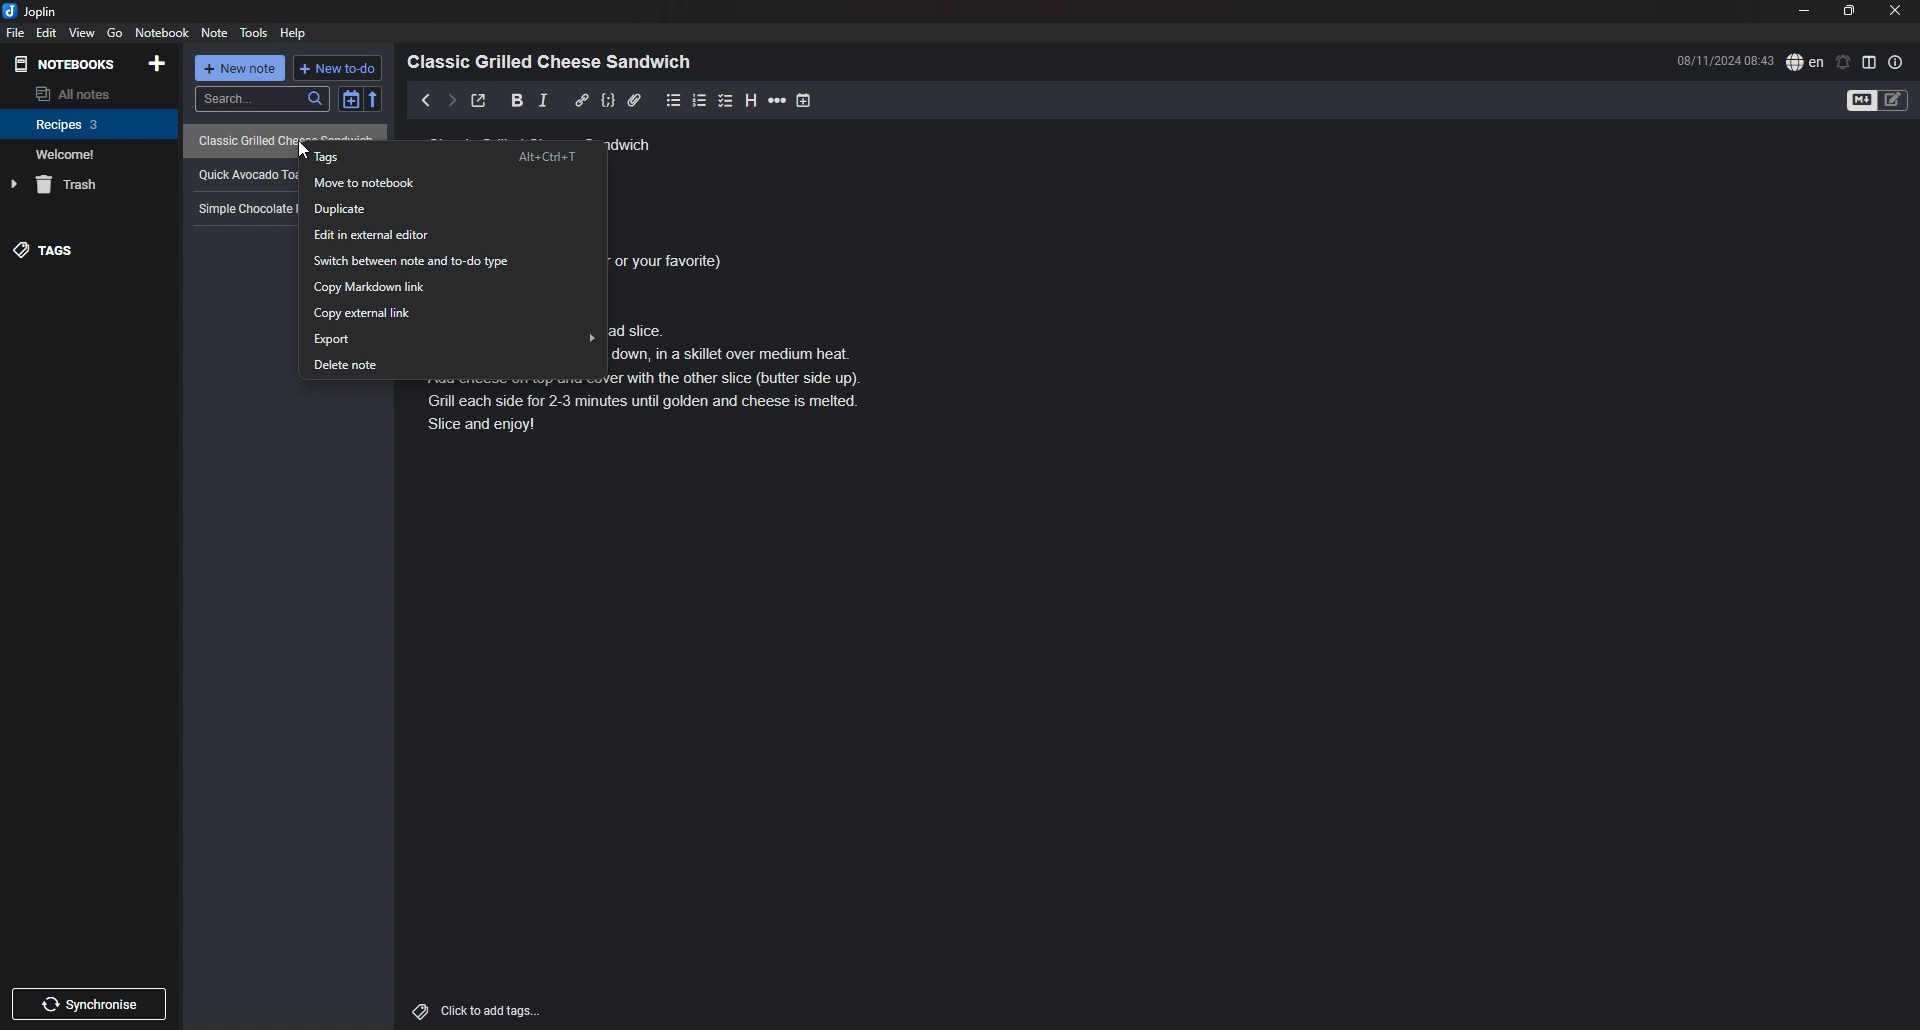 The width and height of the screenshot is (1920, 1030). Describe the element at coordinates (450, 261) in the screenshot. I see `switch between note and todo` at that location.